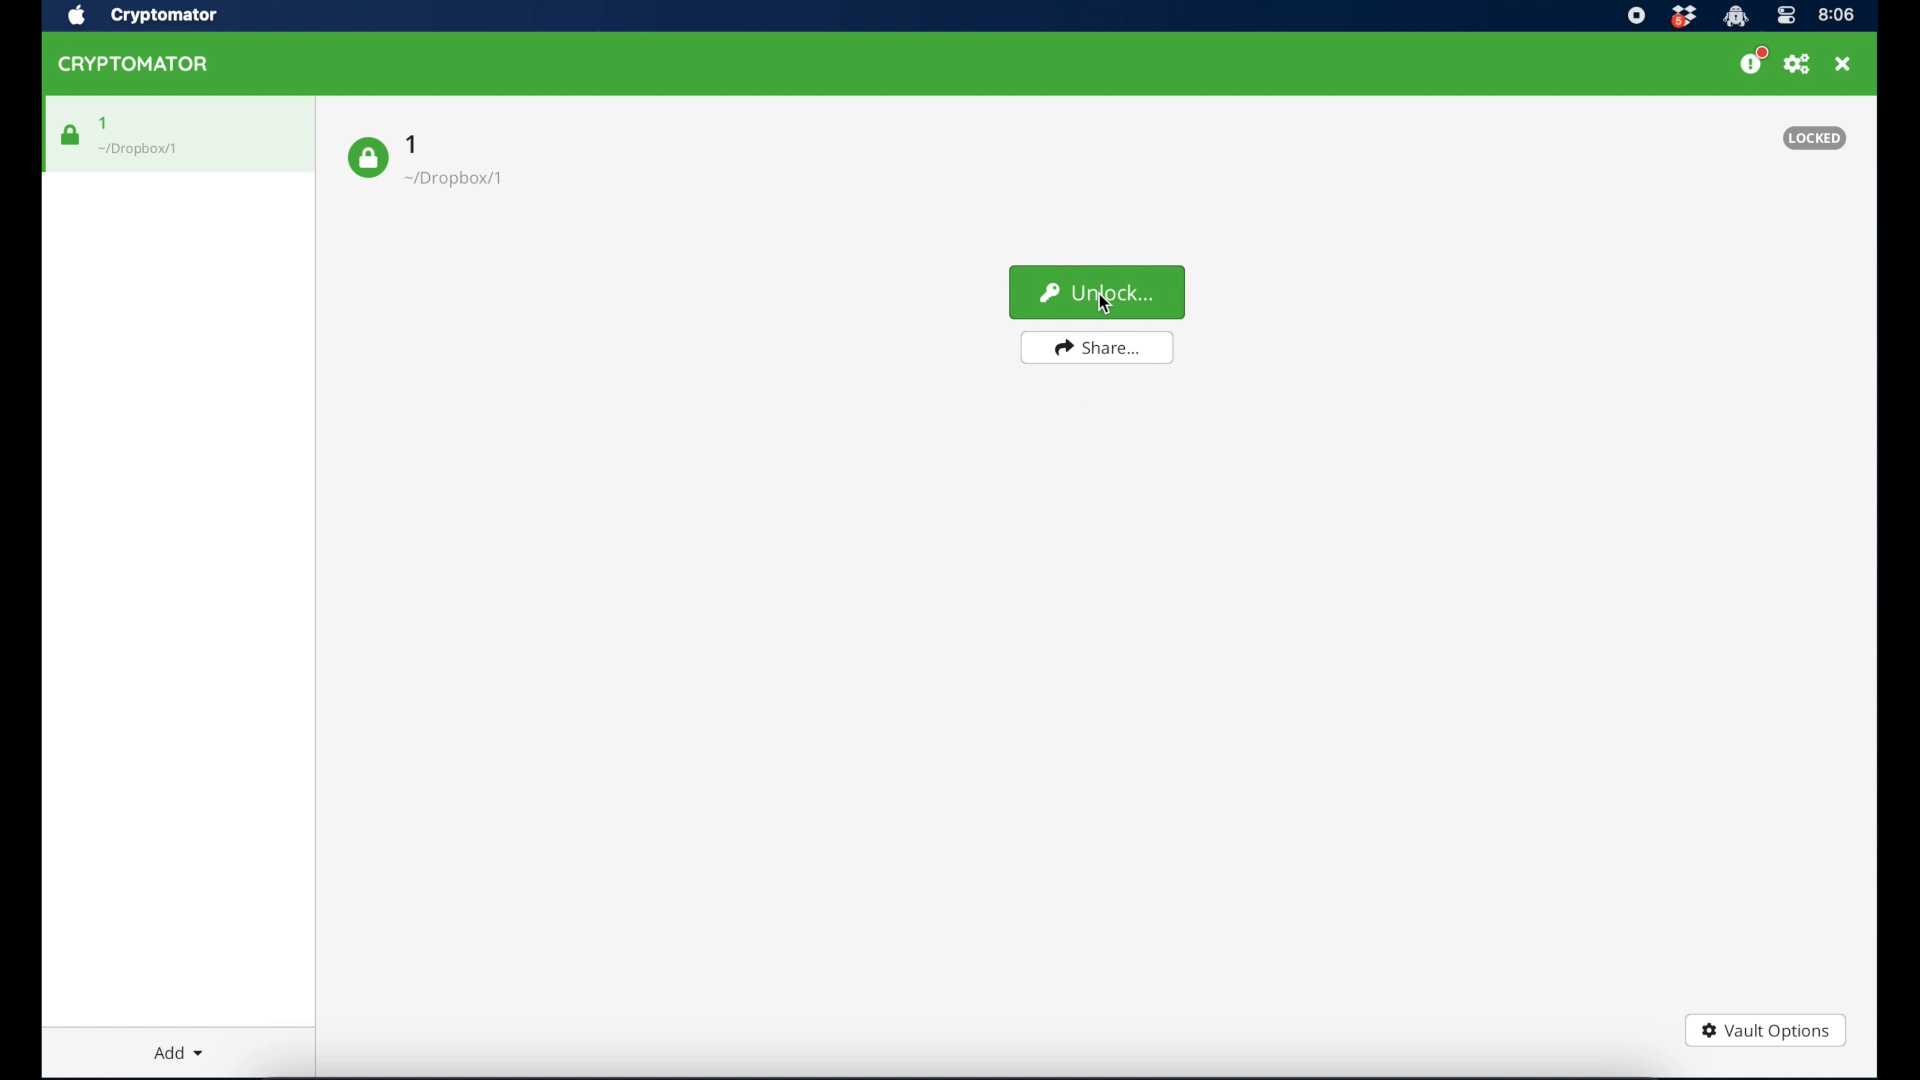  What do you see at coordinates (133, 64) in the screenshot?
I see `cryptomator` at bounding box center [133, 64].